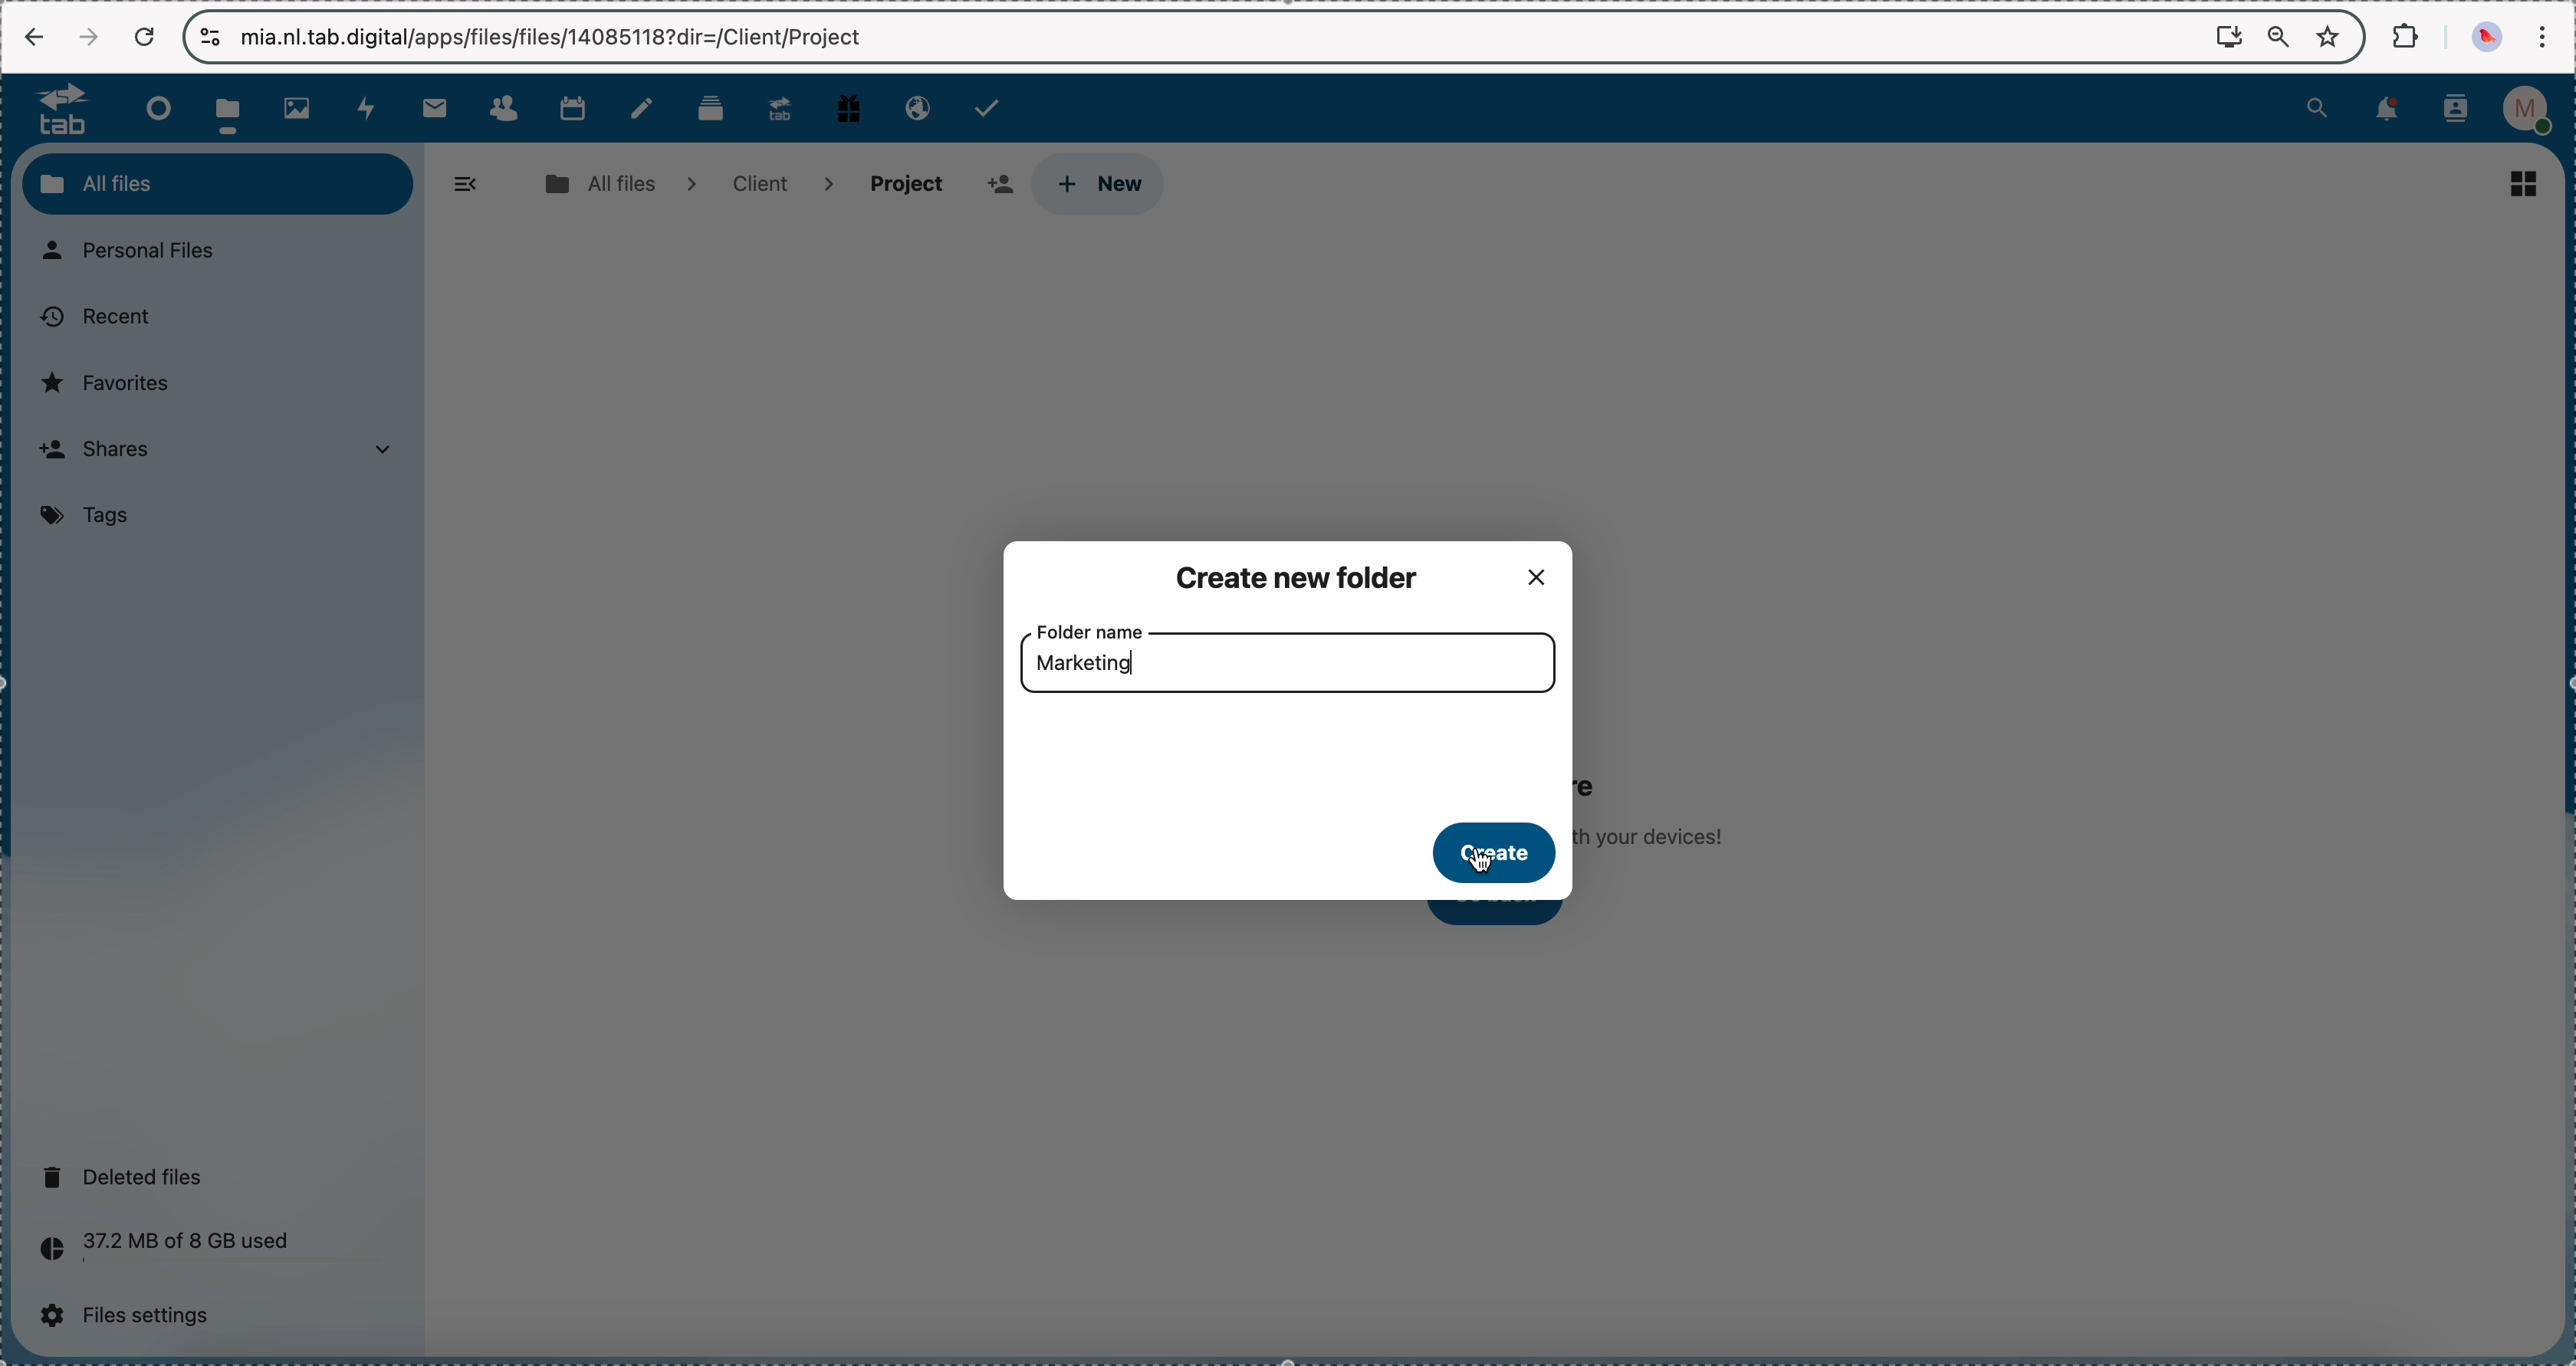 The width and height of the screenshot is (2576, 1366). Describe the element at coordinates (555, 37) in the screenshot. I see `url` at that location.